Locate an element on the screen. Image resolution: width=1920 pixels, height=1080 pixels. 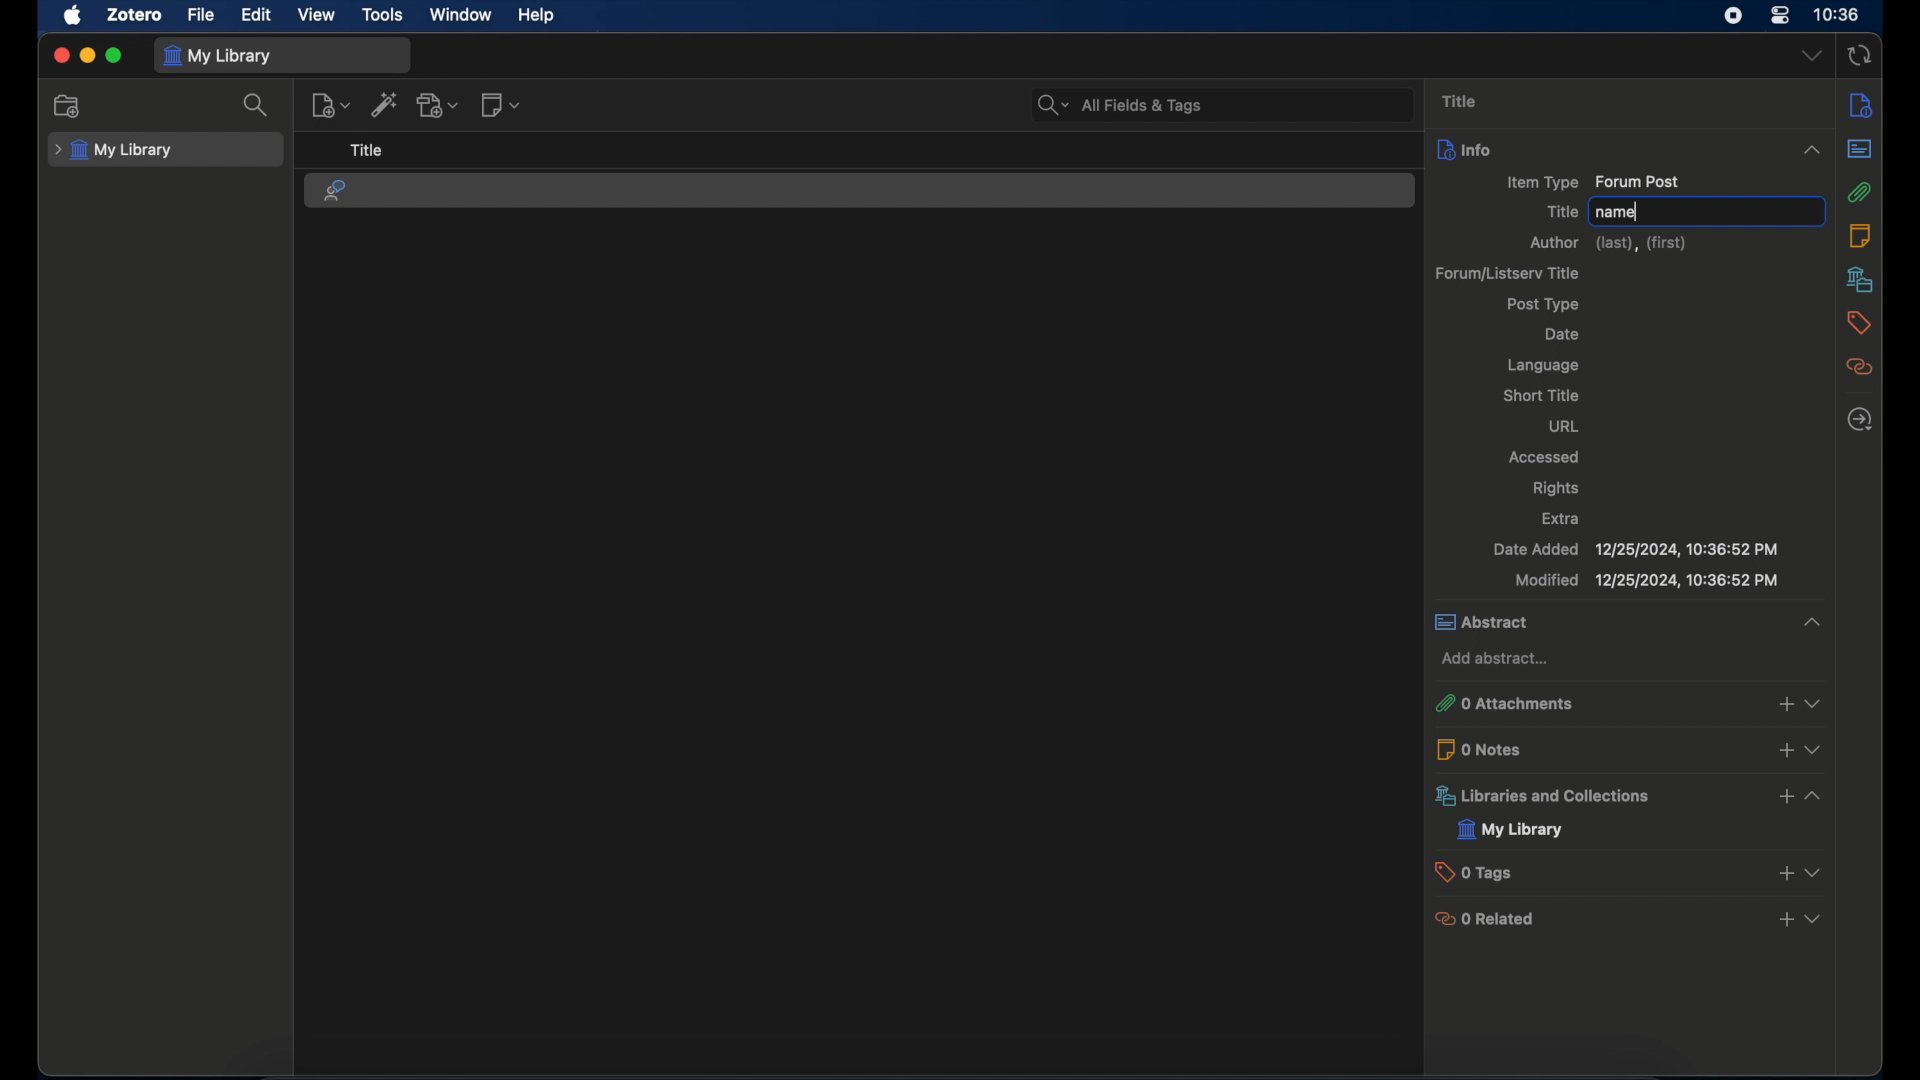
new collection is located at coordinates (67, 106).